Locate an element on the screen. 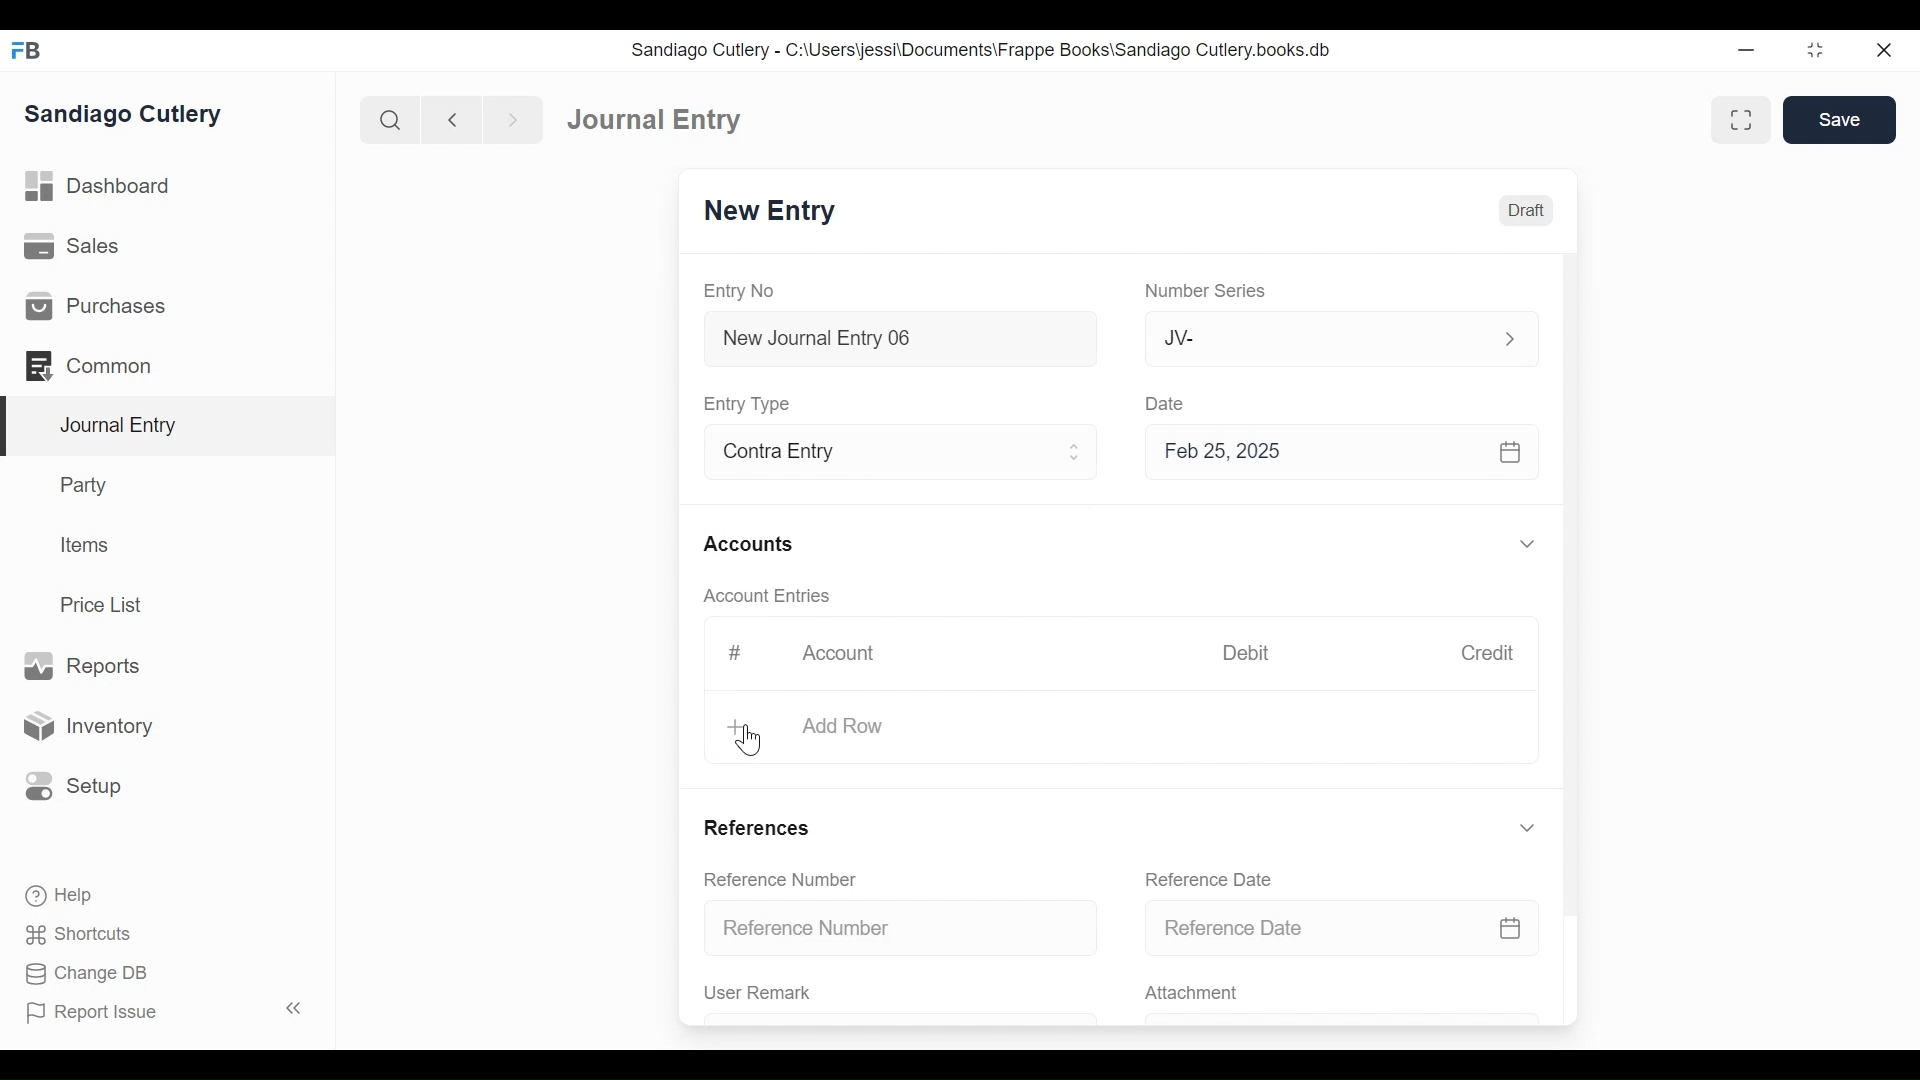  Toggle between form and full width is located at coordinates (1741, 120).